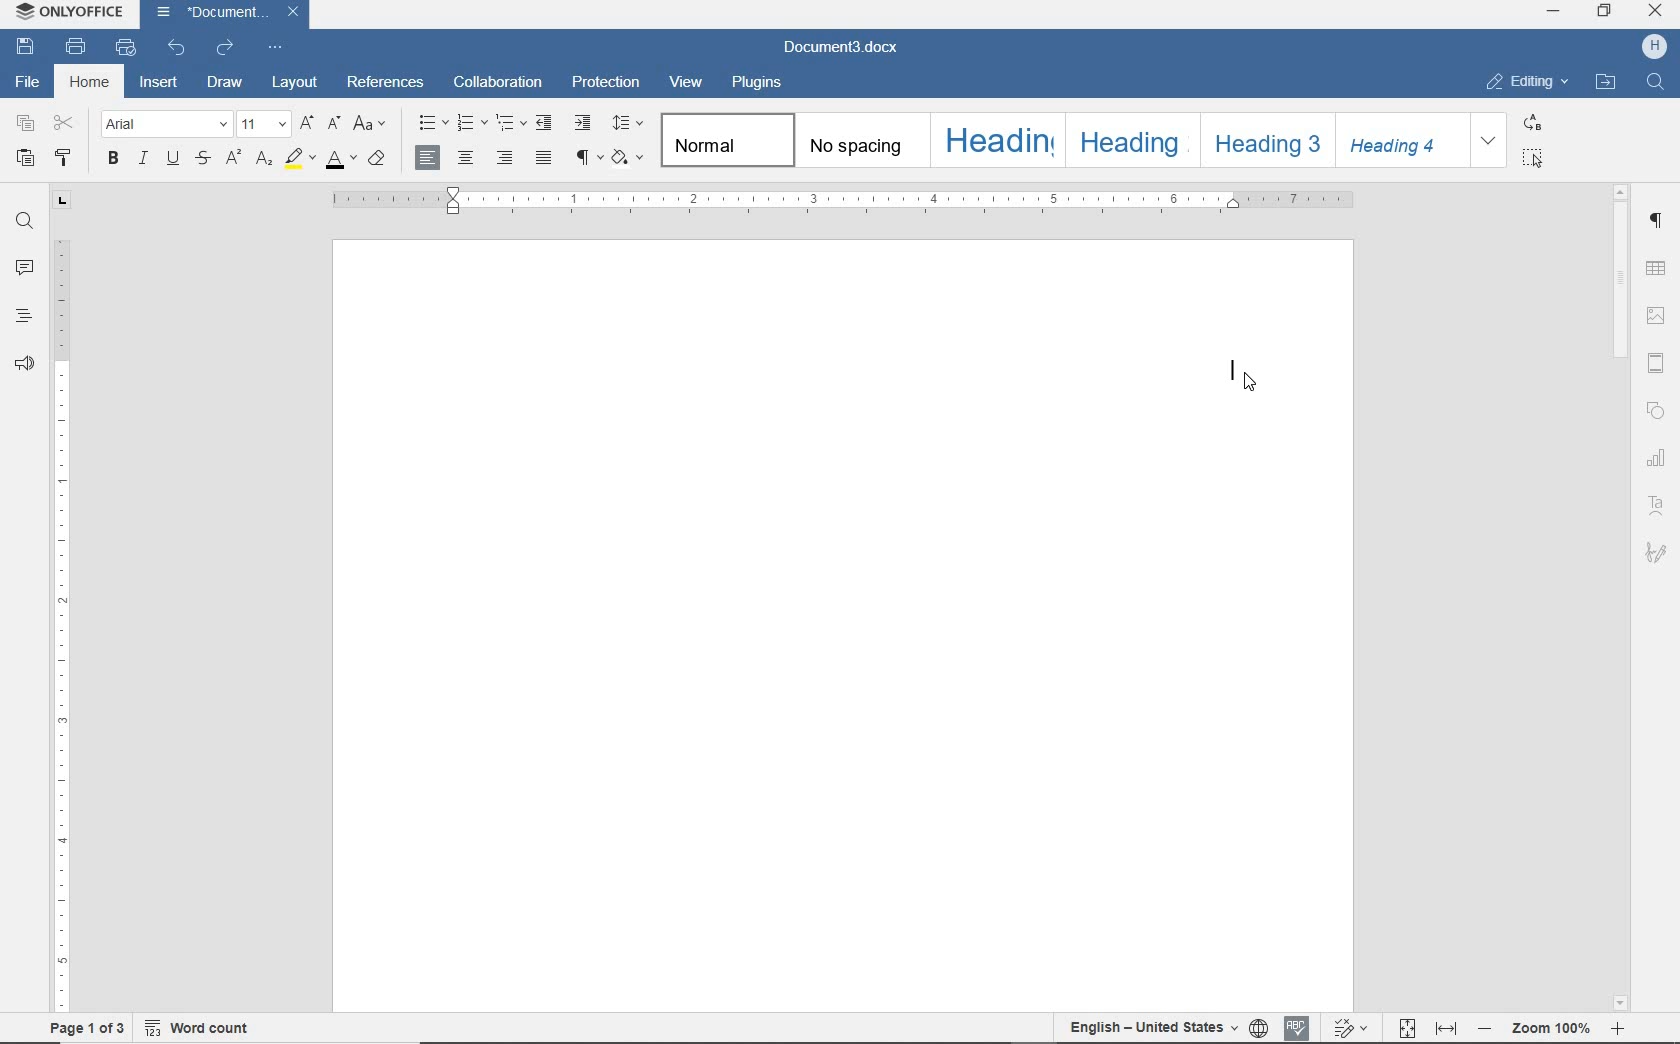 The height and width of the screenshot is (1044, 1680). What do you see at coordinates (223, 84) in the screenshot?
I see `DRAW` at bounding box center [223, 84].